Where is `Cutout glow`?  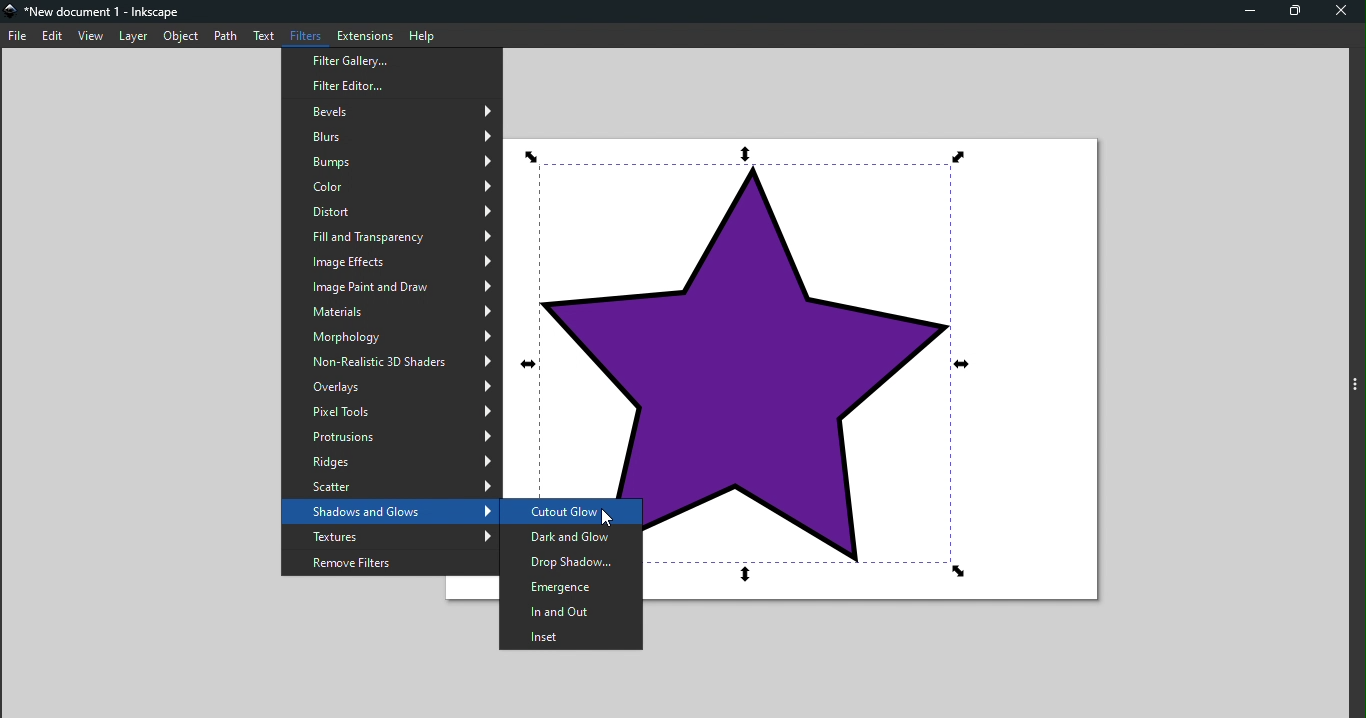
Cutout glow is located at coordinates (567, 511).